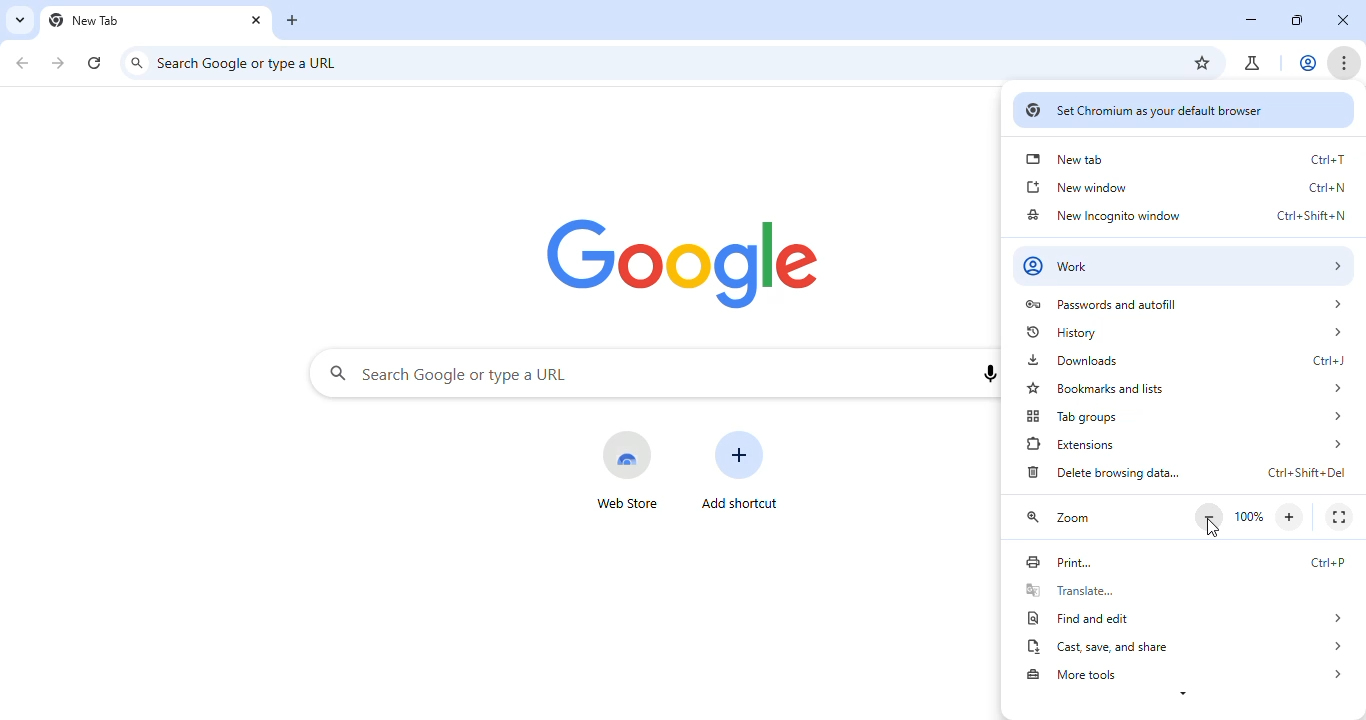 The image size is (1366, 720). What do you see at coordinates (625, 472) in the screenshot?
I see `Web Store` at bounding box center [625, 472].